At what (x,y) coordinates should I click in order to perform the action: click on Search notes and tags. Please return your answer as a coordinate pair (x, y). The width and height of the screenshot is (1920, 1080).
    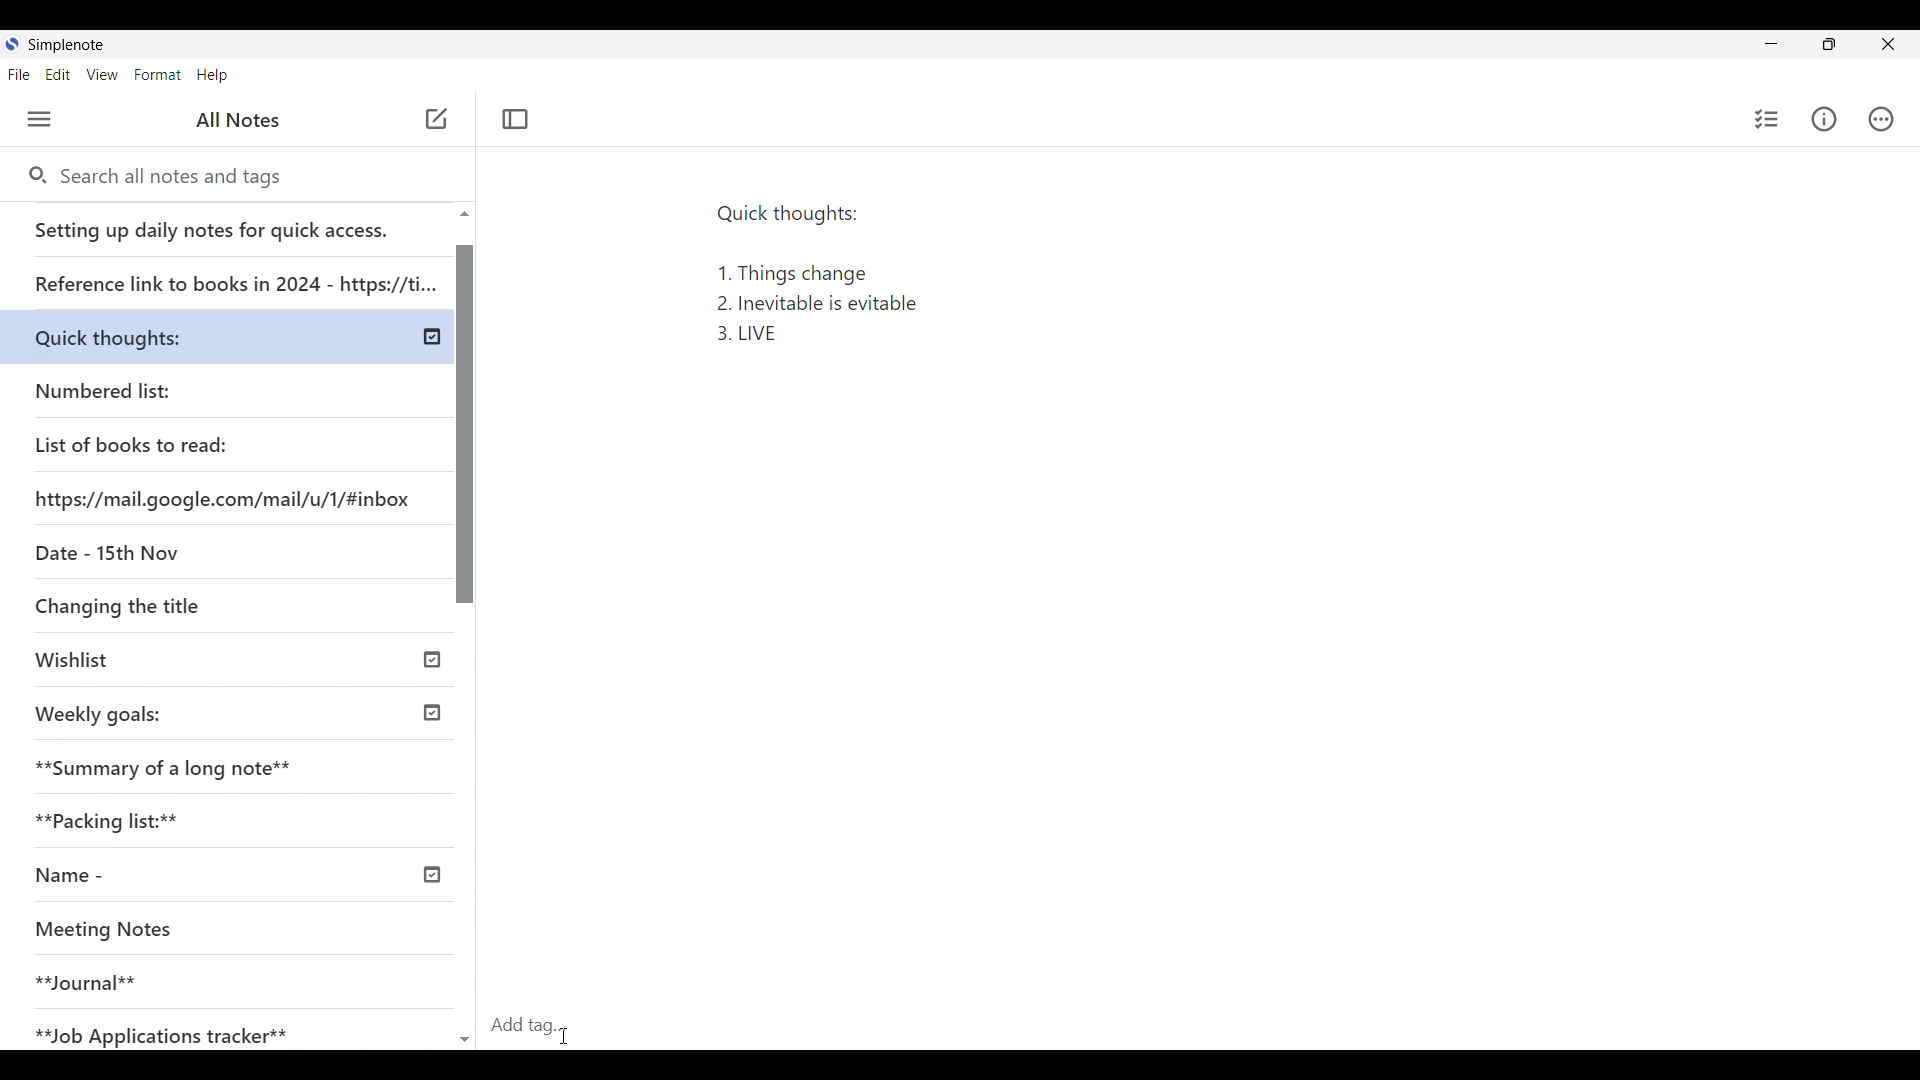
    Looking at the image, I should click on (179, 177).